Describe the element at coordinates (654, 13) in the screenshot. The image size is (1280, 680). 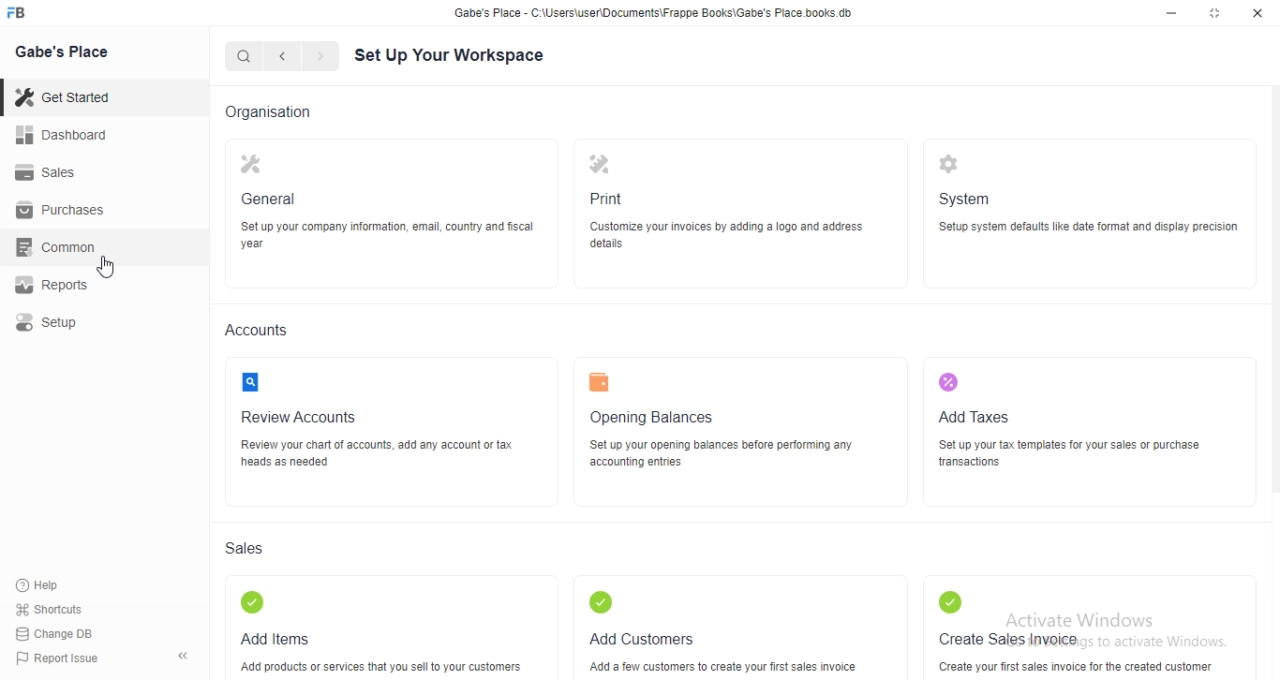
I see `Gabe's Place - C\Users\userDocuments Frappe Books\Gabe's Place books db.` at that location.